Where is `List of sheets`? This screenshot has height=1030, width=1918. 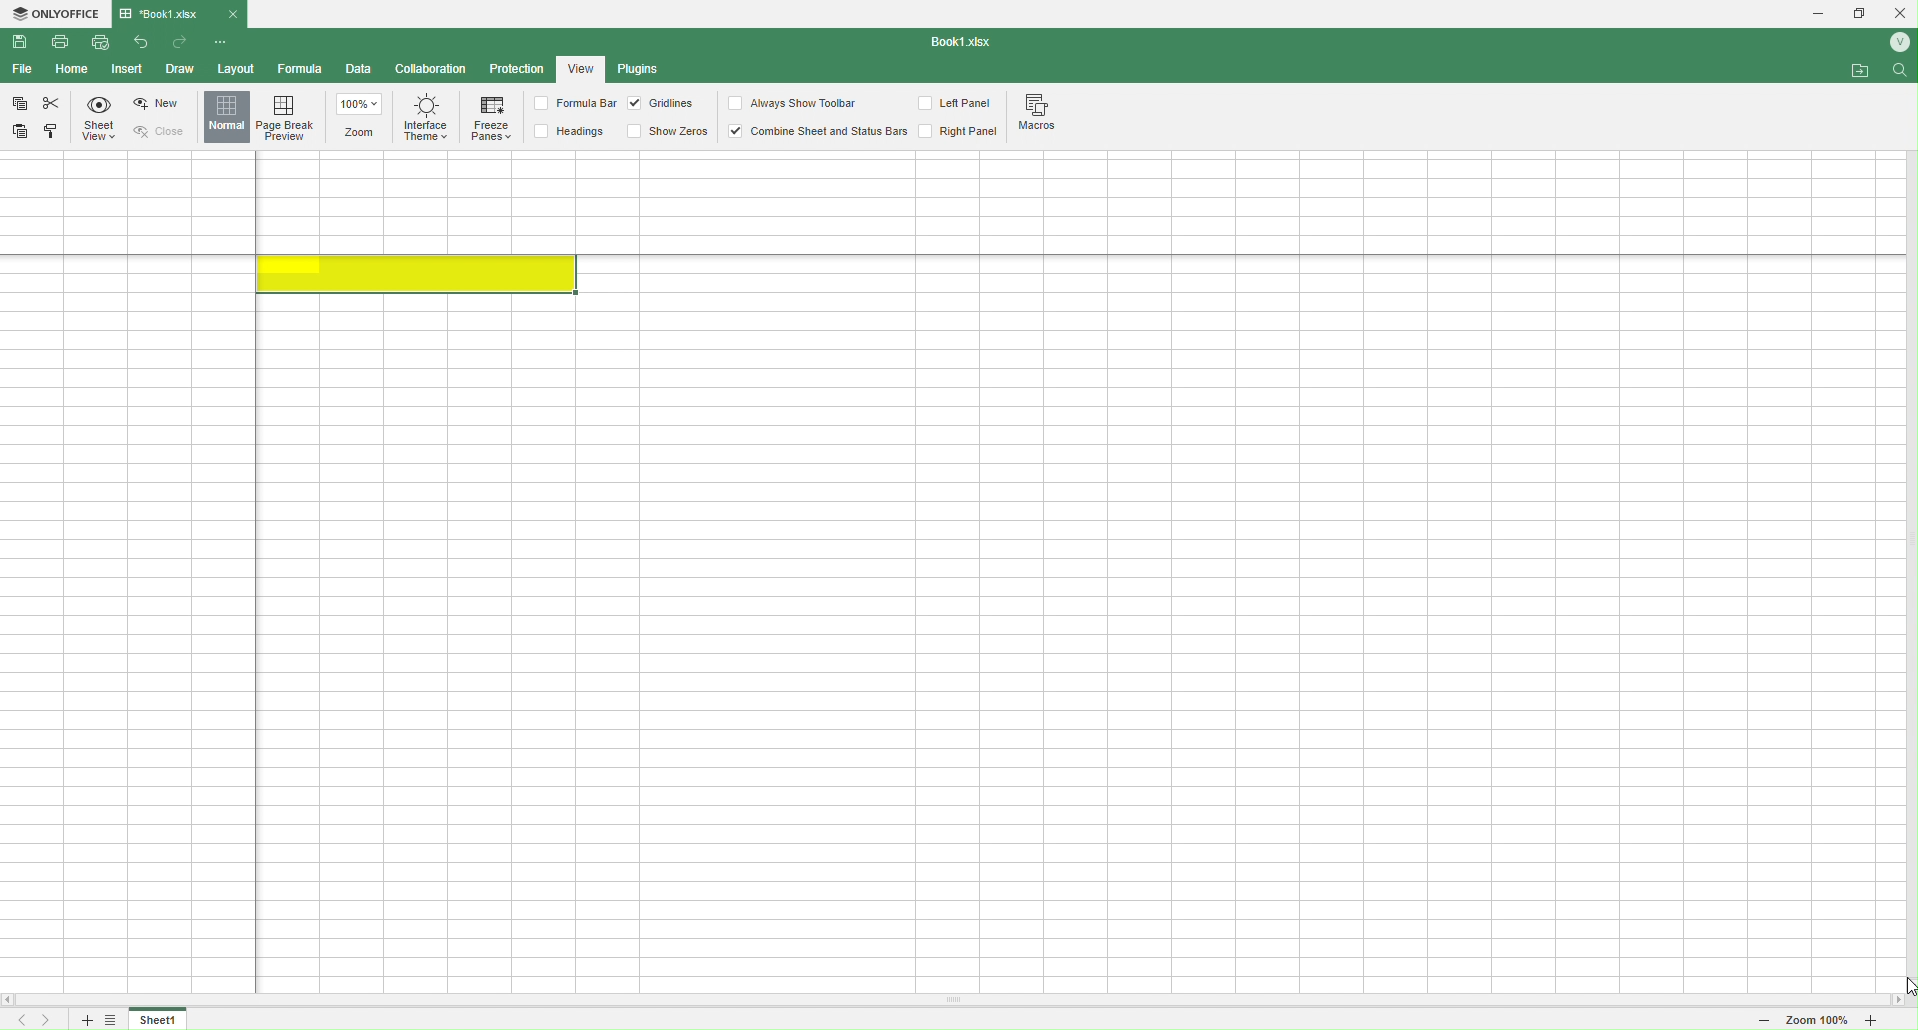 List of sheets is located at coordinates (116, 1020).